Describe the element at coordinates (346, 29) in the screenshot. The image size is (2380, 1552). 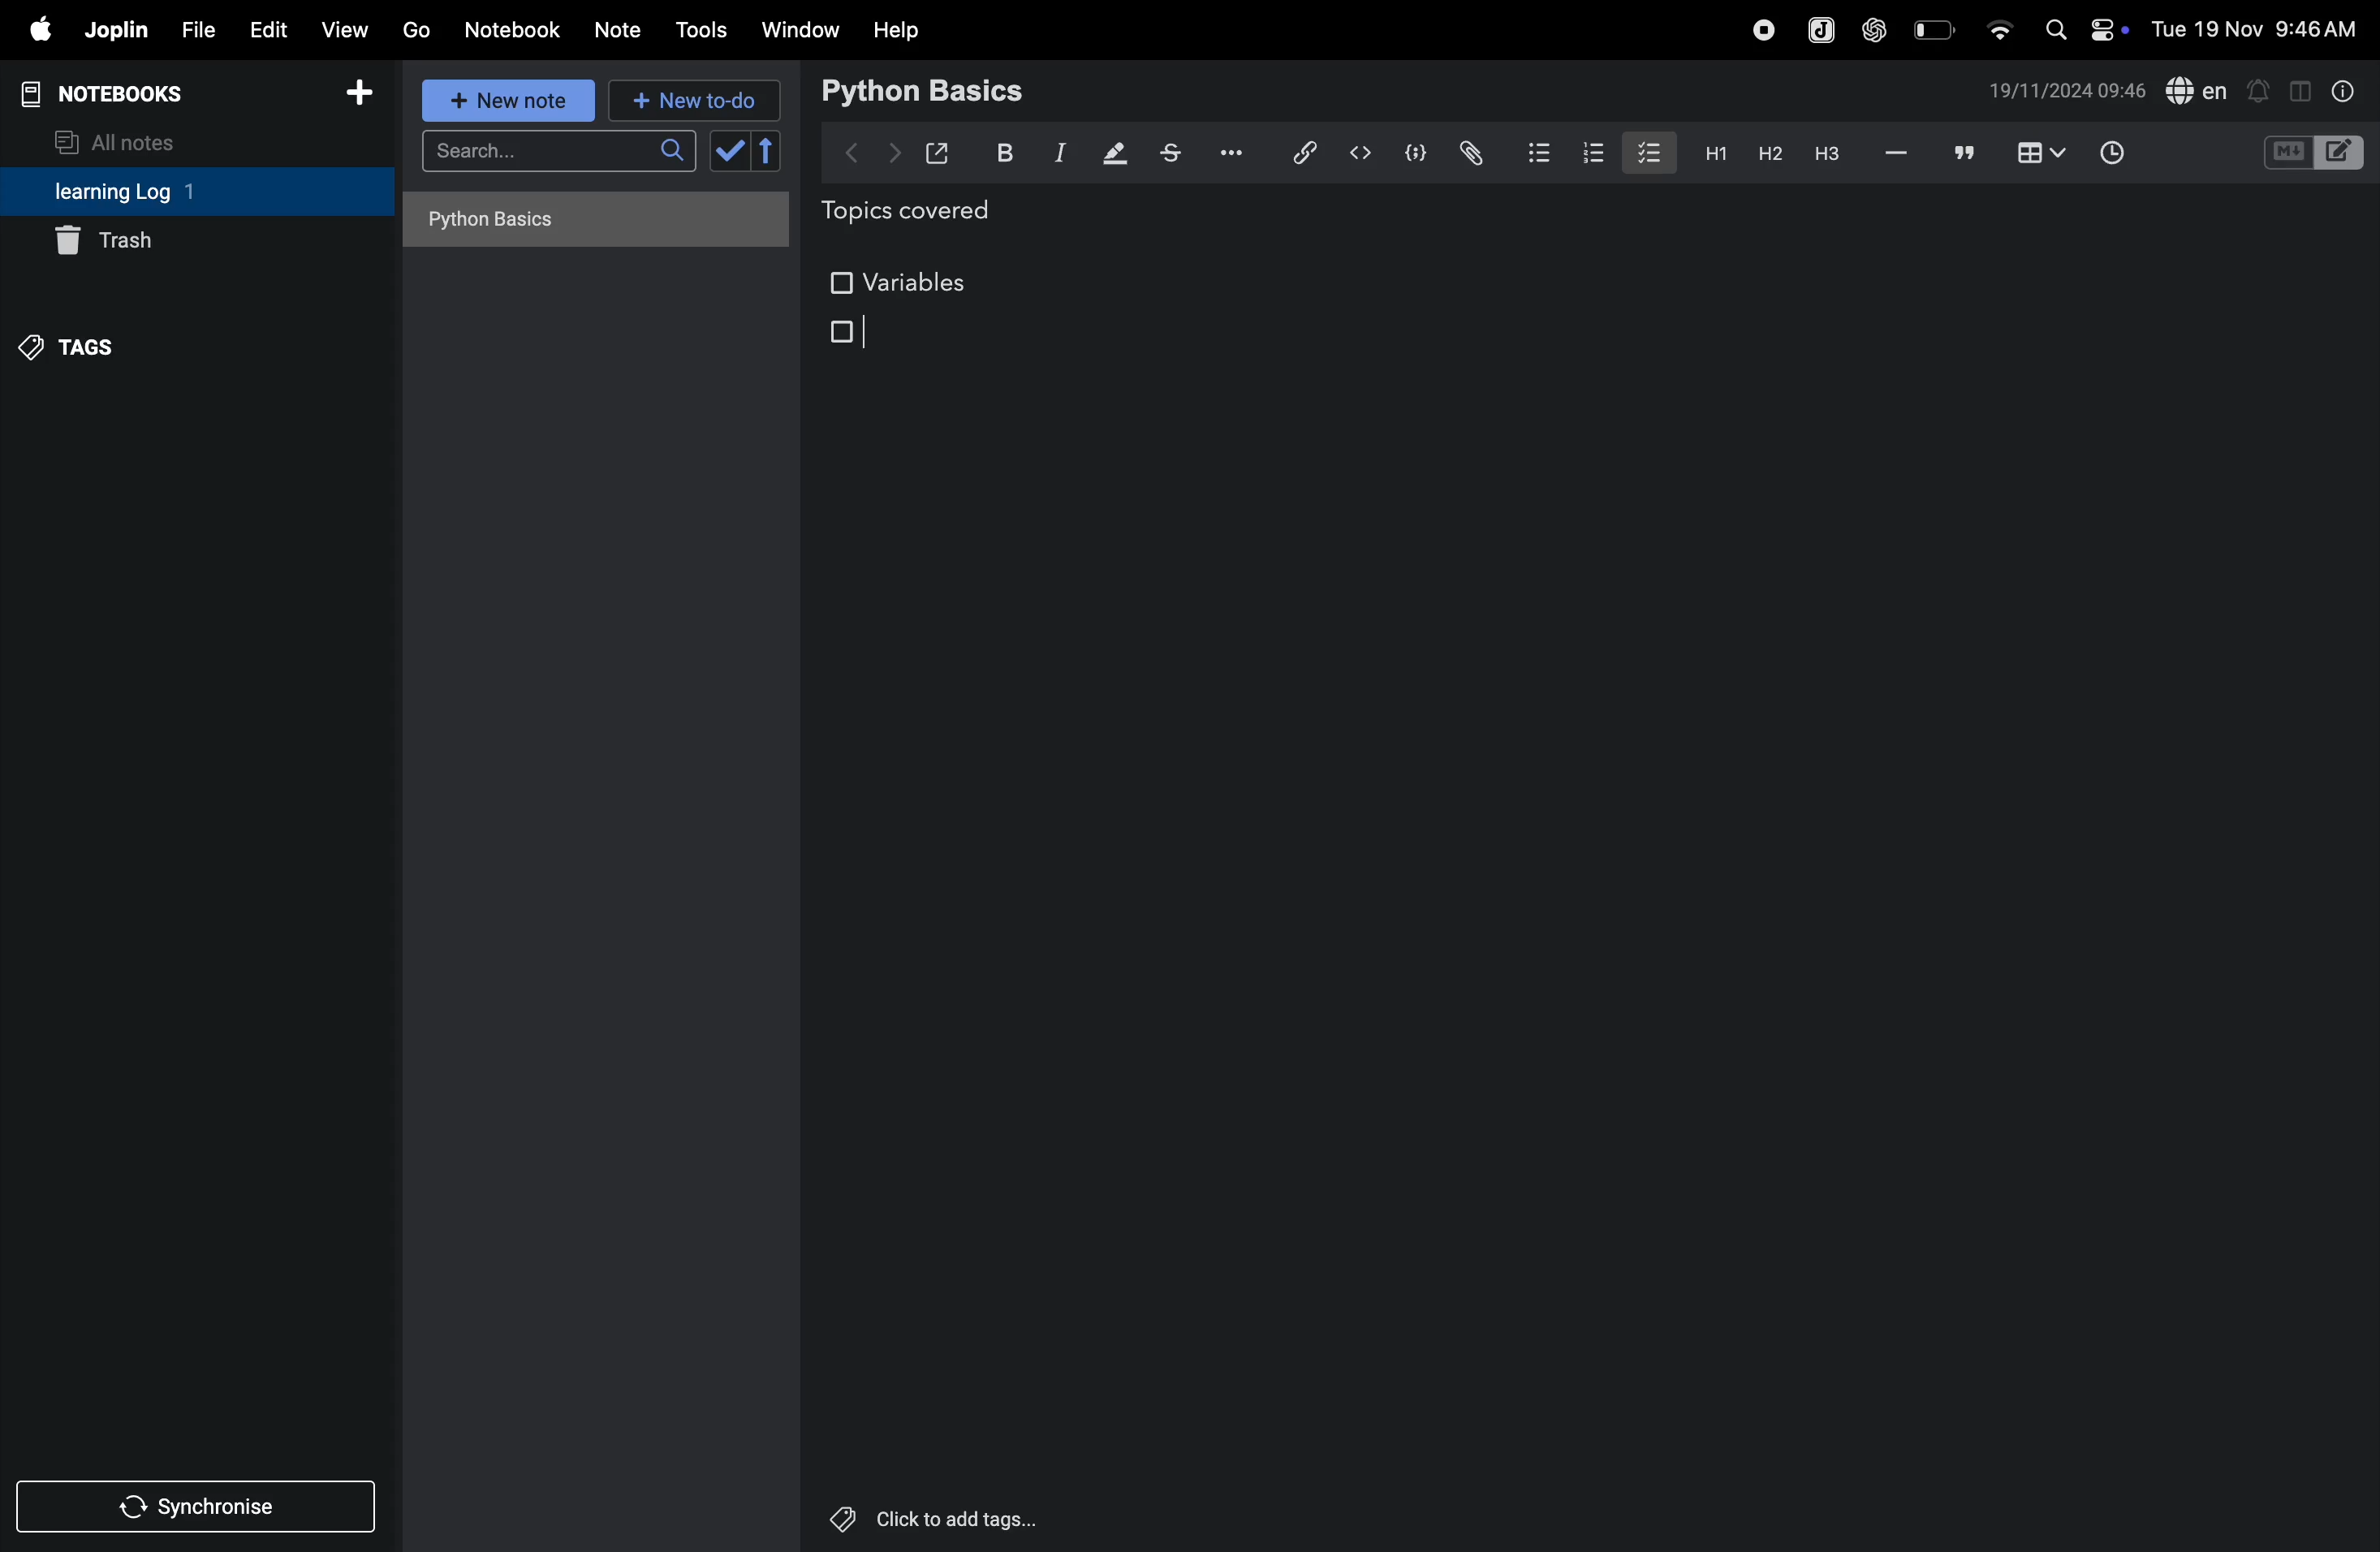
I see `view` at that location.